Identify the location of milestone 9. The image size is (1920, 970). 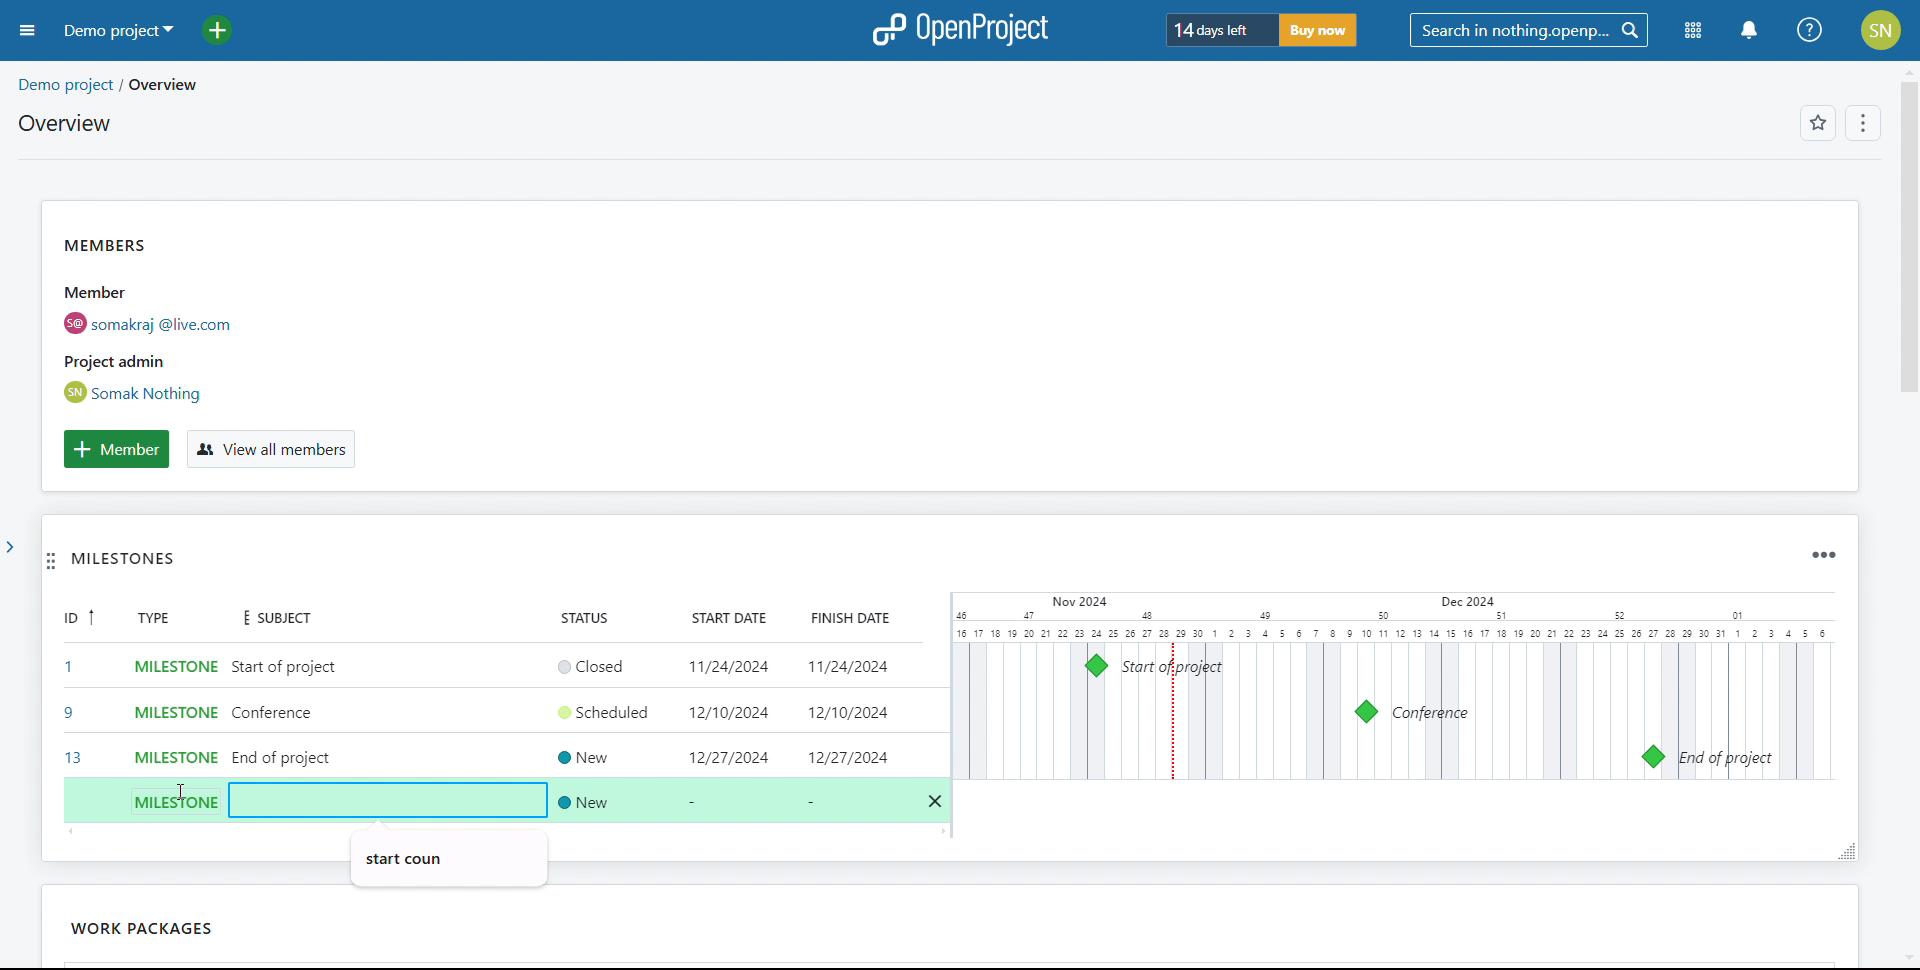
(1366, 712).